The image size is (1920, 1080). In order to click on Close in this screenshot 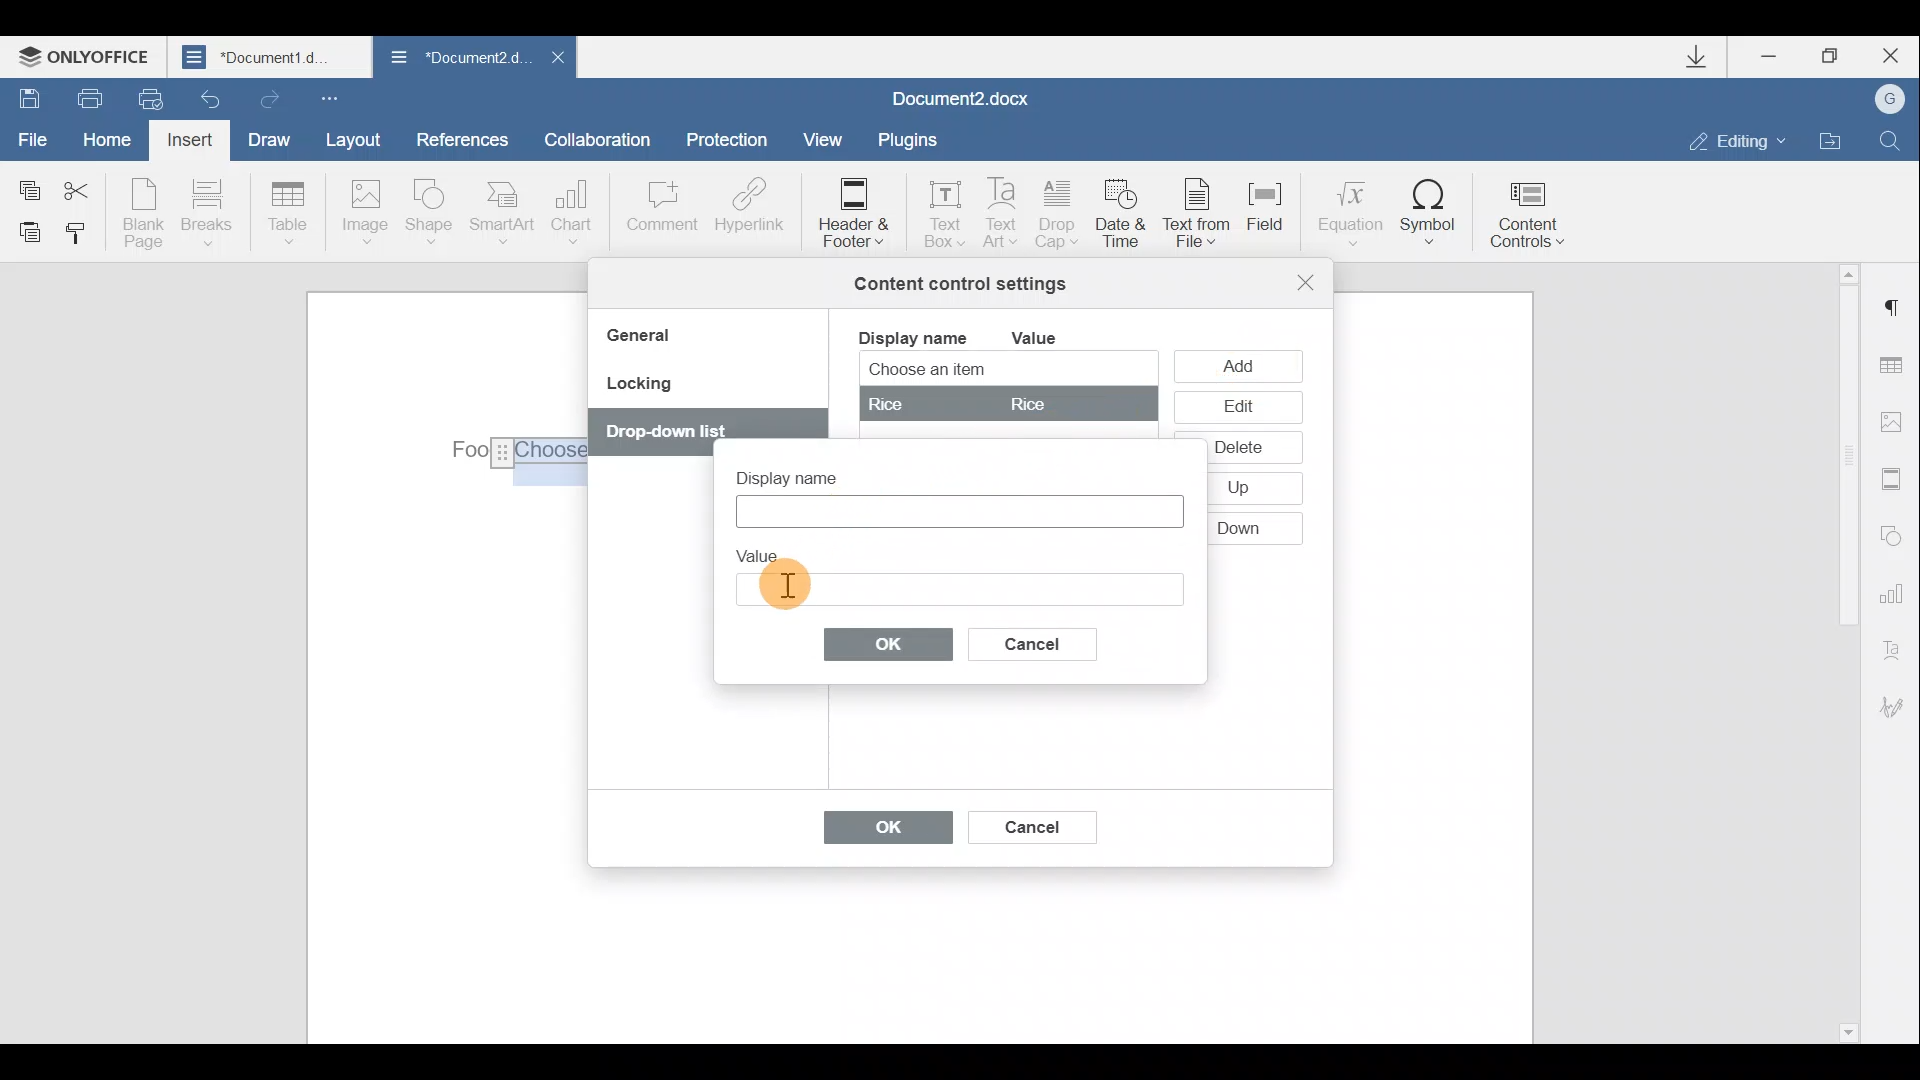, I will do `click(1306, 282)`.